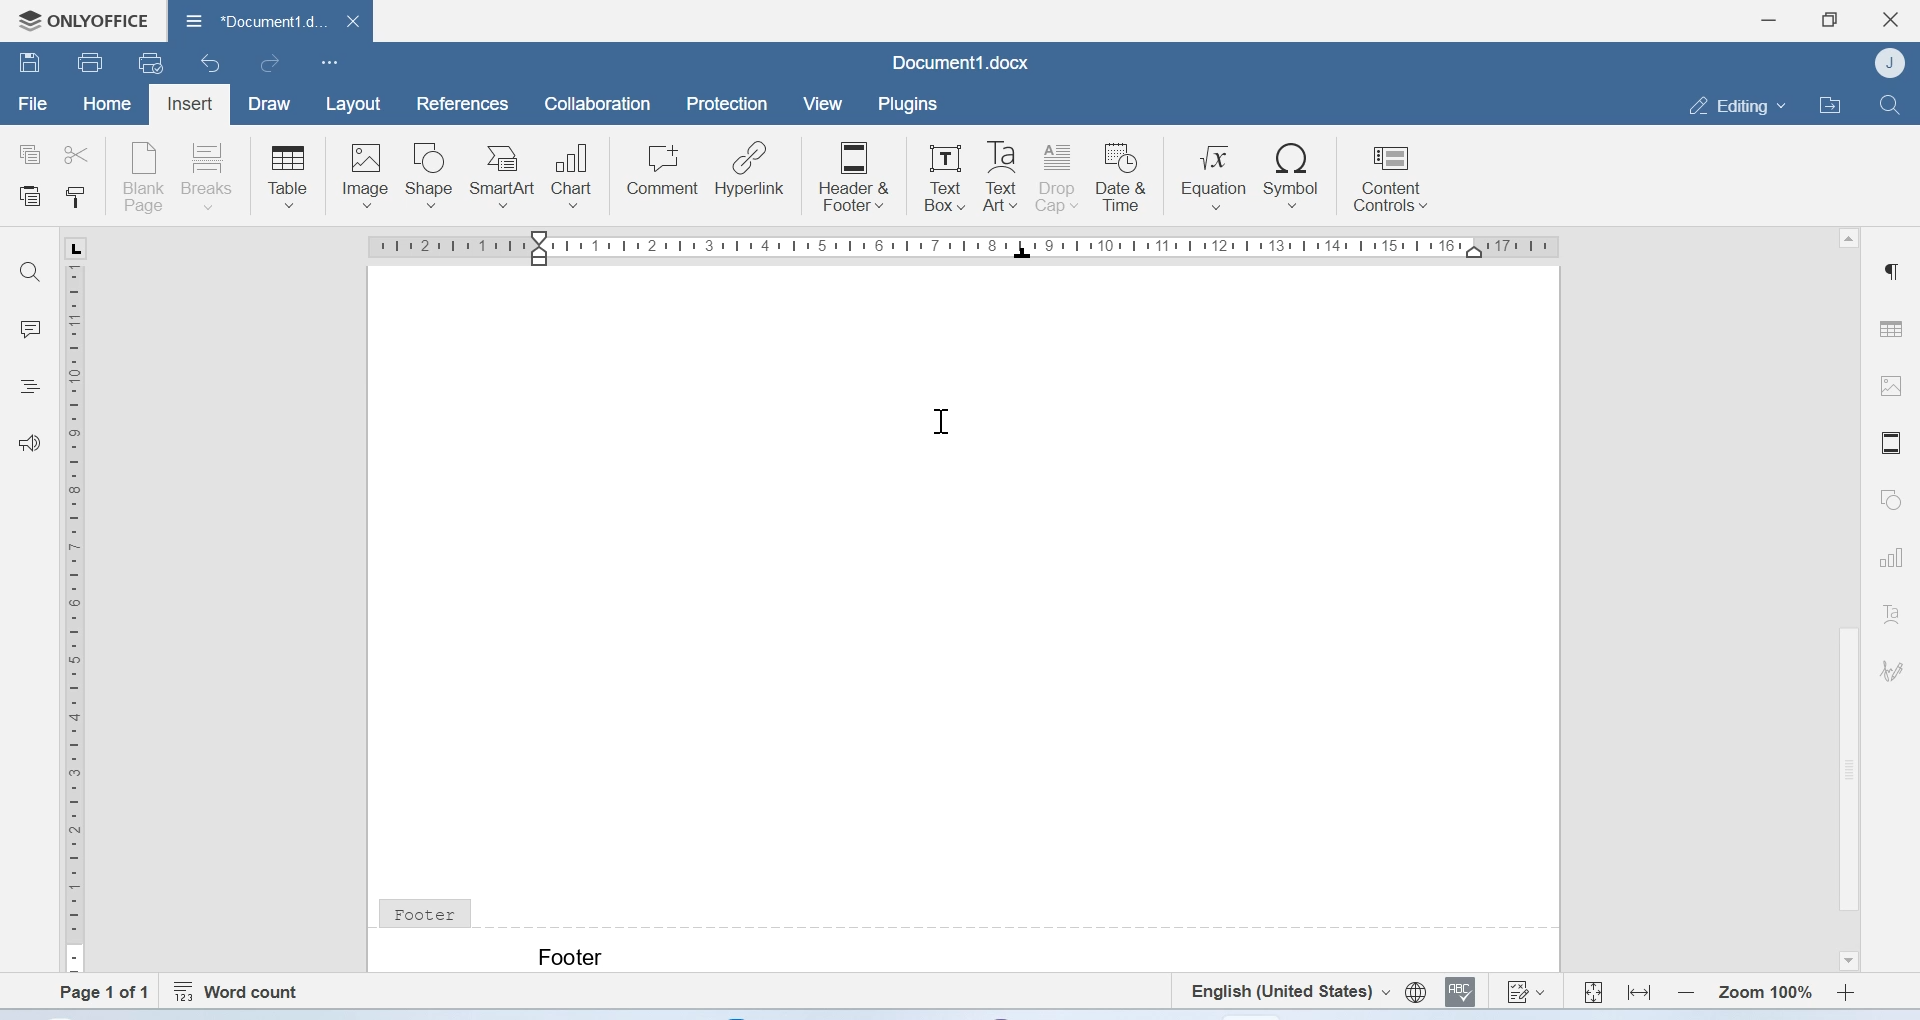  Describe the element at coordinates (365, 174) in the screenshot. I see `Image` at that location.